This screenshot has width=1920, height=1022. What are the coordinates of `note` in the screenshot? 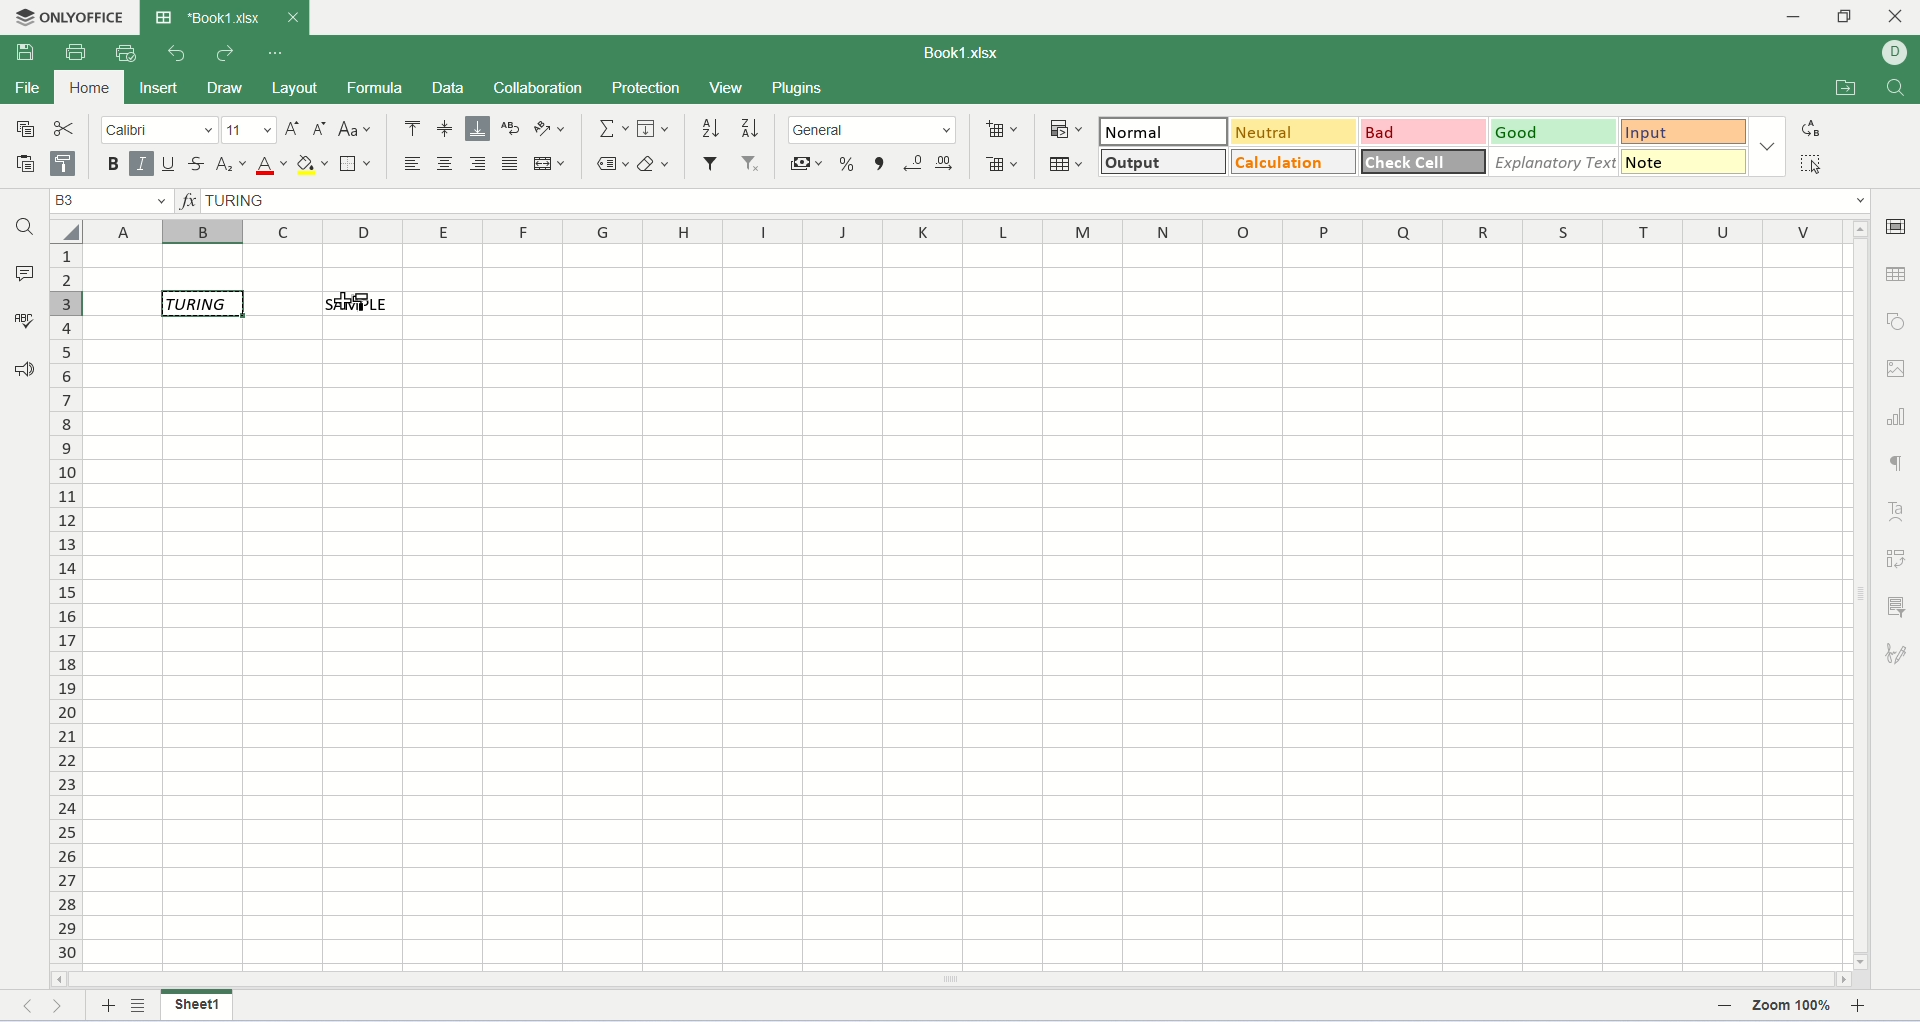 It's located at (1686, 161).